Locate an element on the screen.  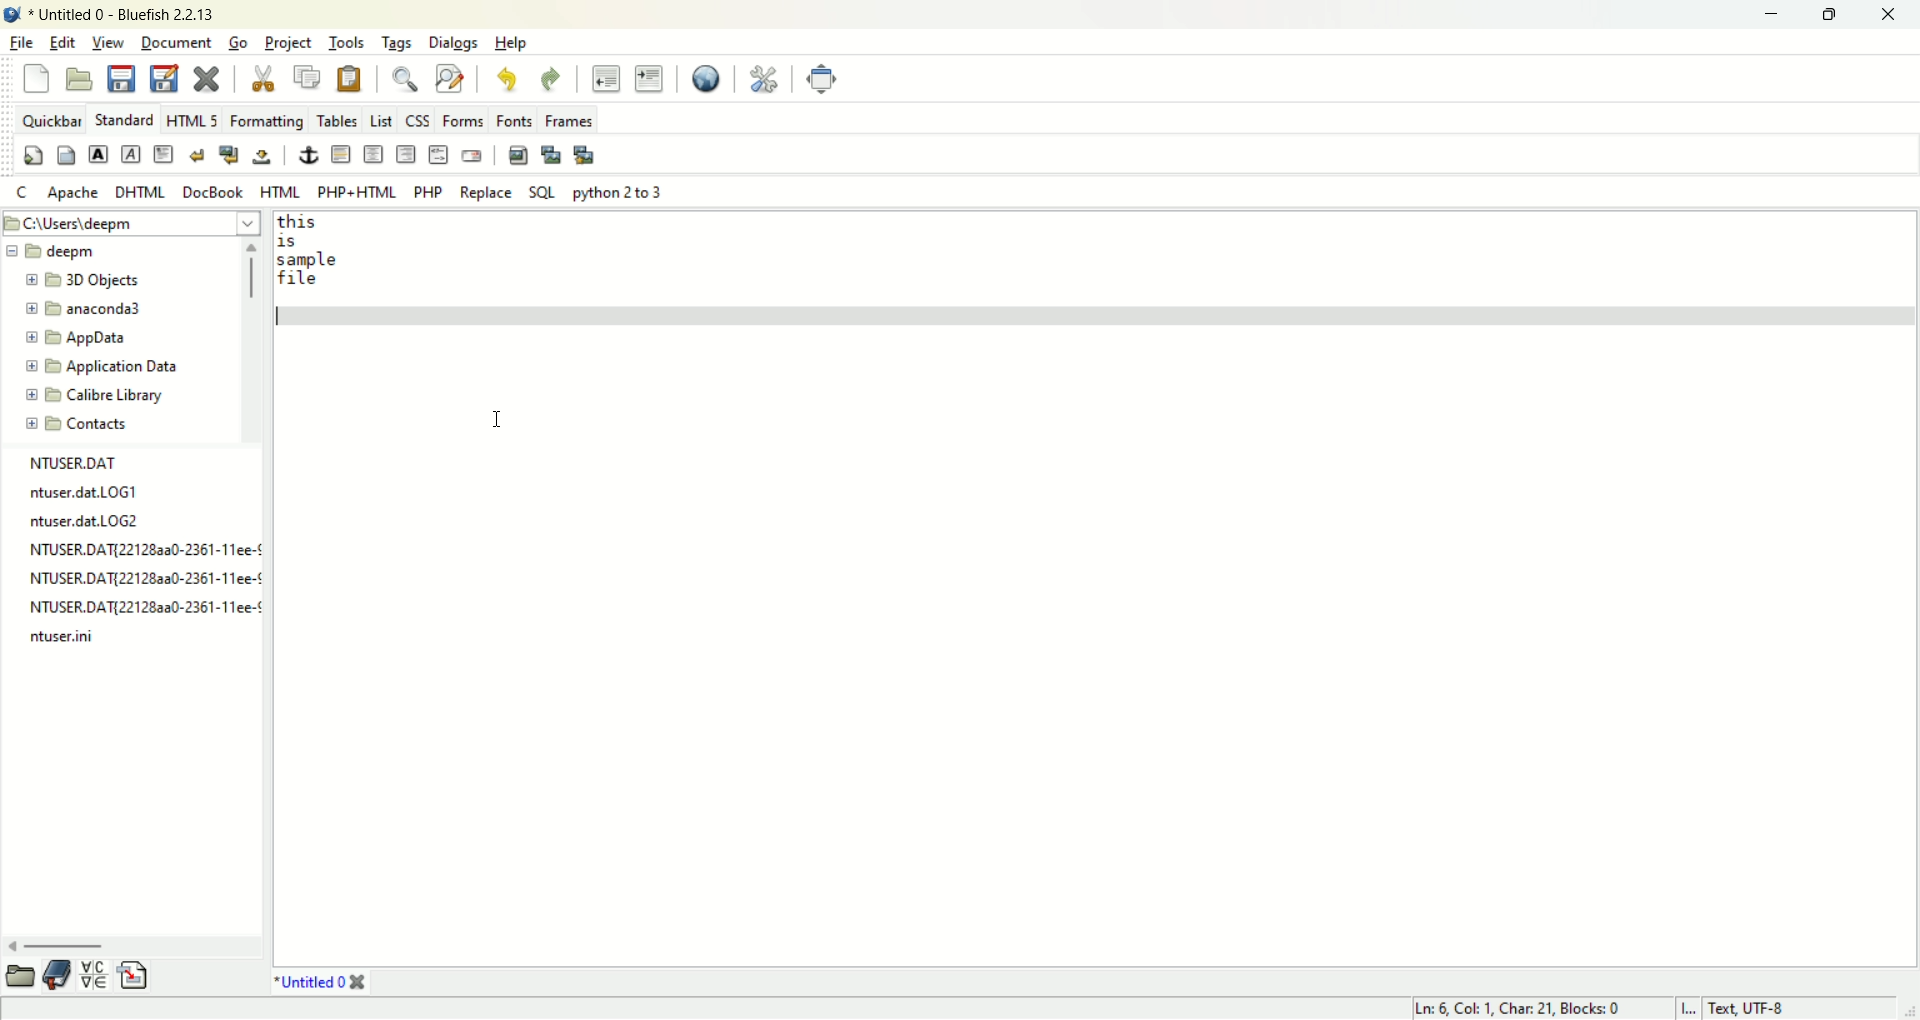
indent is located at coordinates (648, 79).